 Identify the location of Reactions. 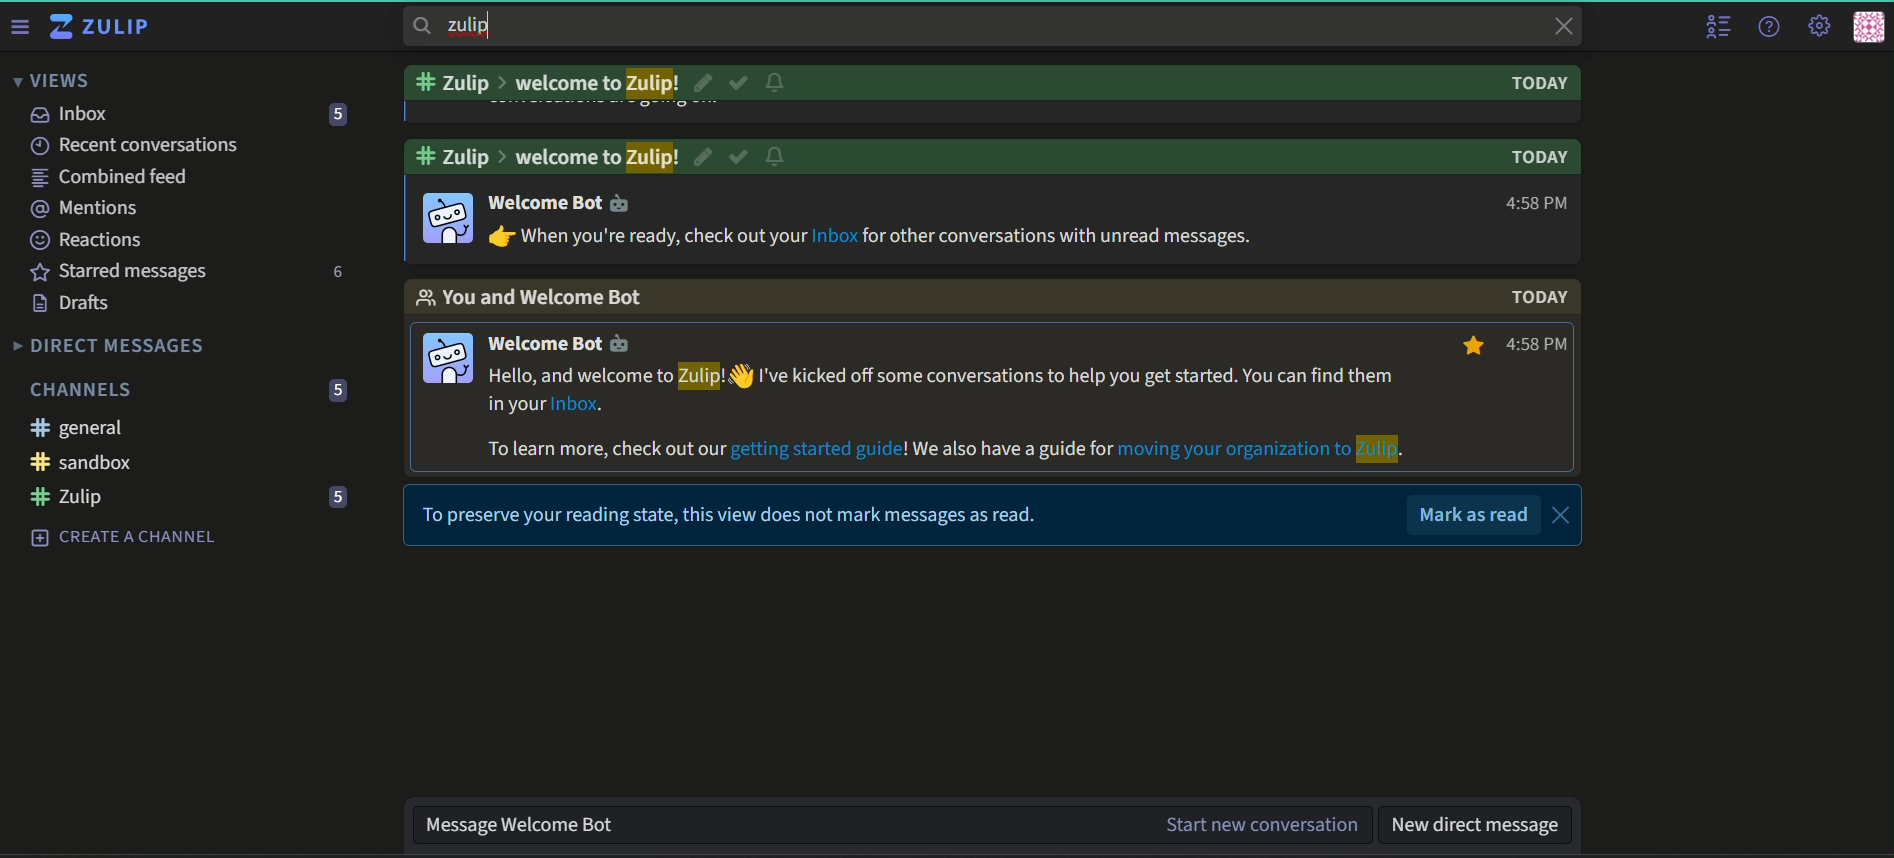
(89, 240).